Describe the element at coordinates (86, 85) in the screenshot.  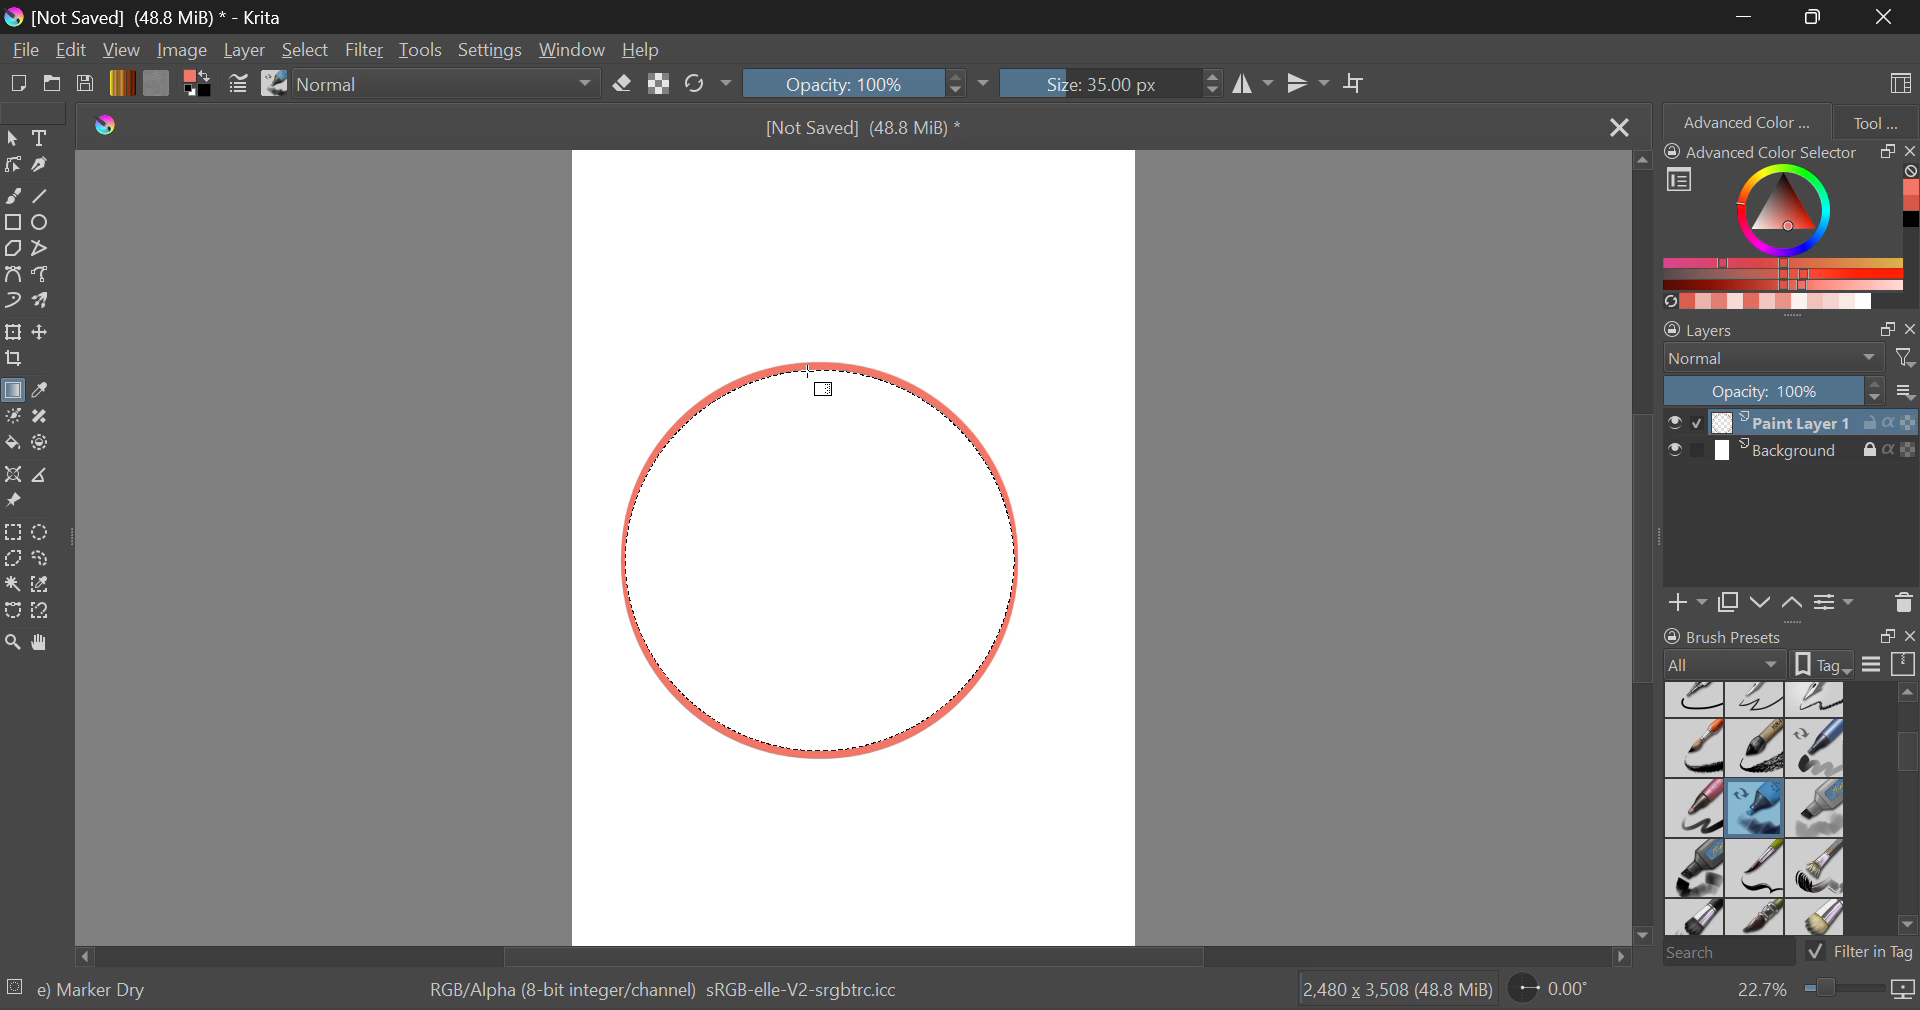
I see `Save` at that location.